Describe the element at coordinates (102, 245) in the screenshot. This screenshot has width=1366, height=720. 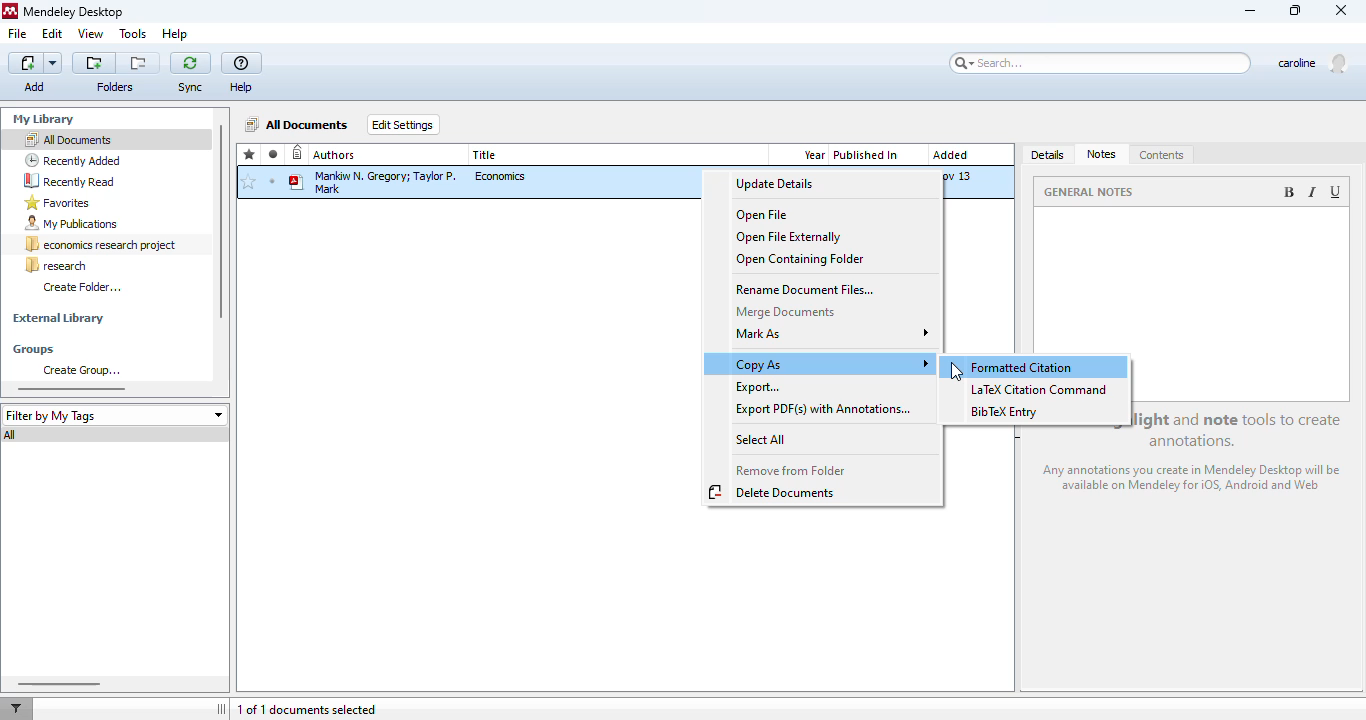
I see `economics research project` at that location.